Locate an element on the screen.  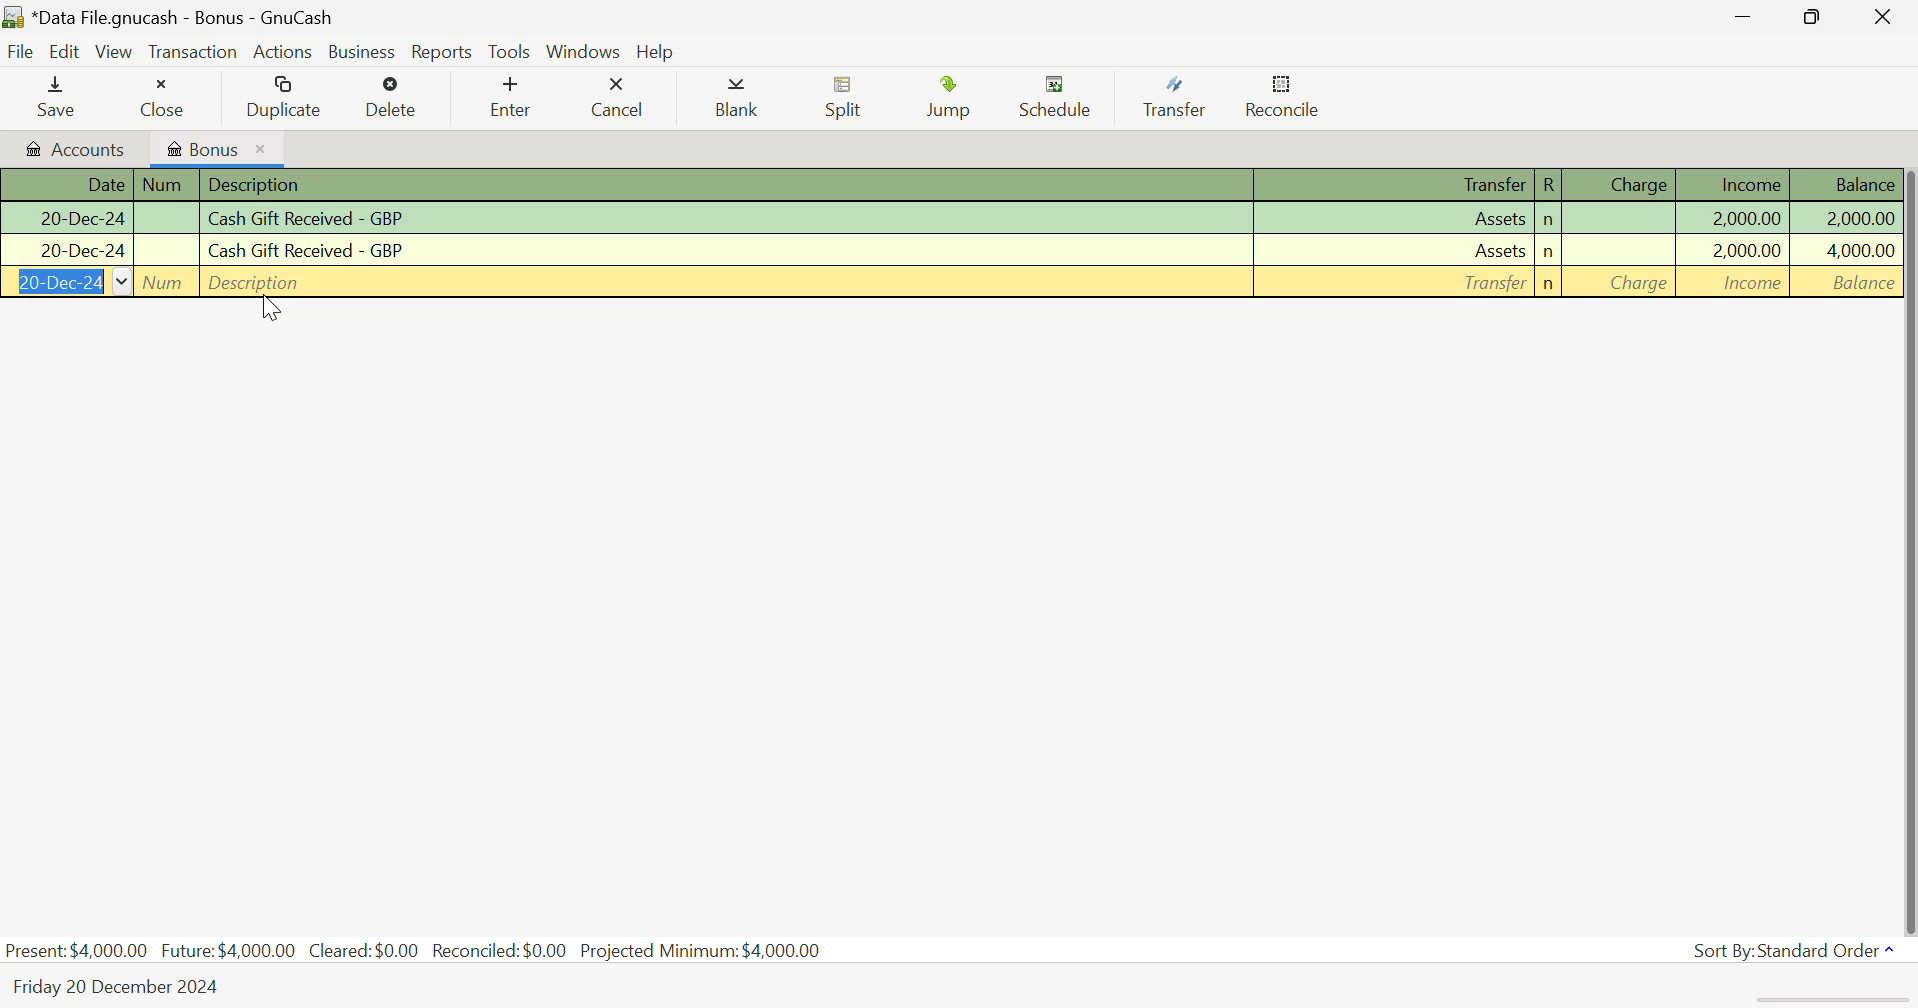
Income is located at coordinates (1736, 251).